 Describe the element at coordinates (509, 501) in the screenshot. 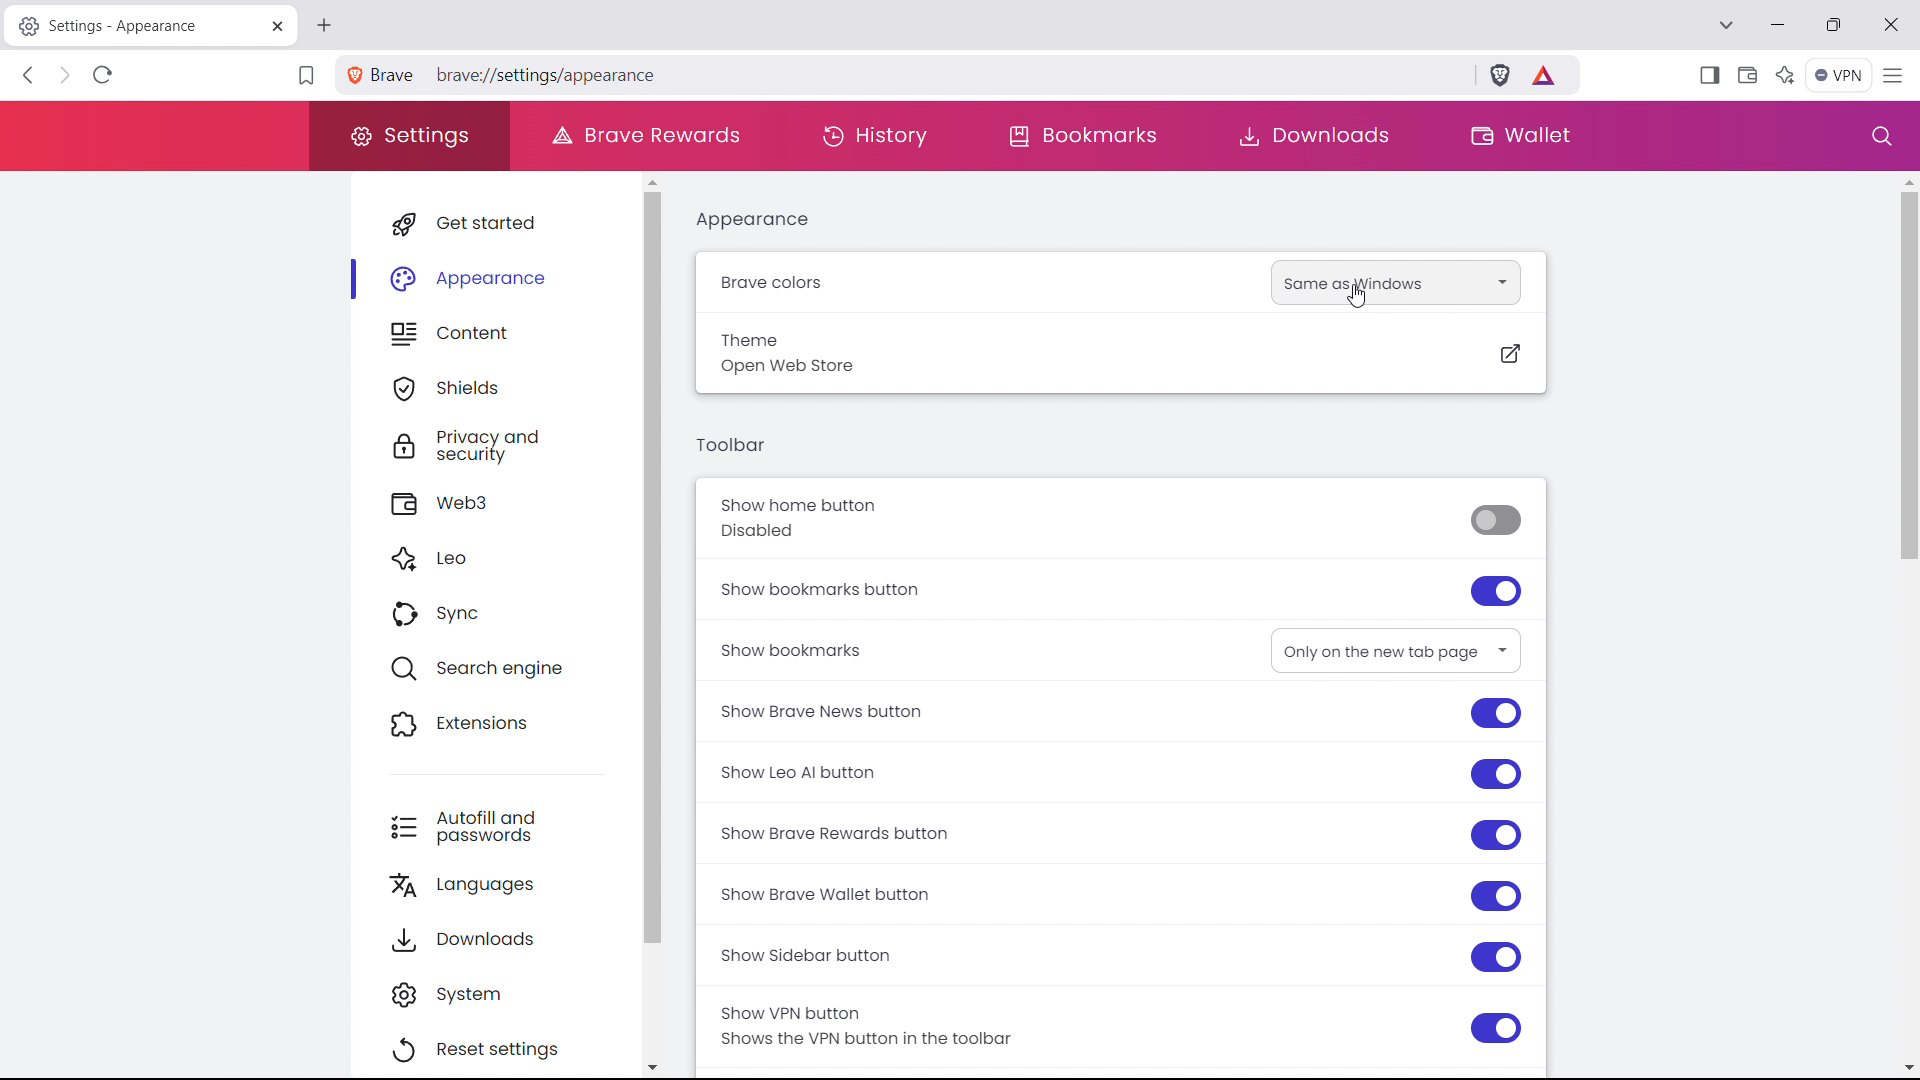

I see `web3` at that location.